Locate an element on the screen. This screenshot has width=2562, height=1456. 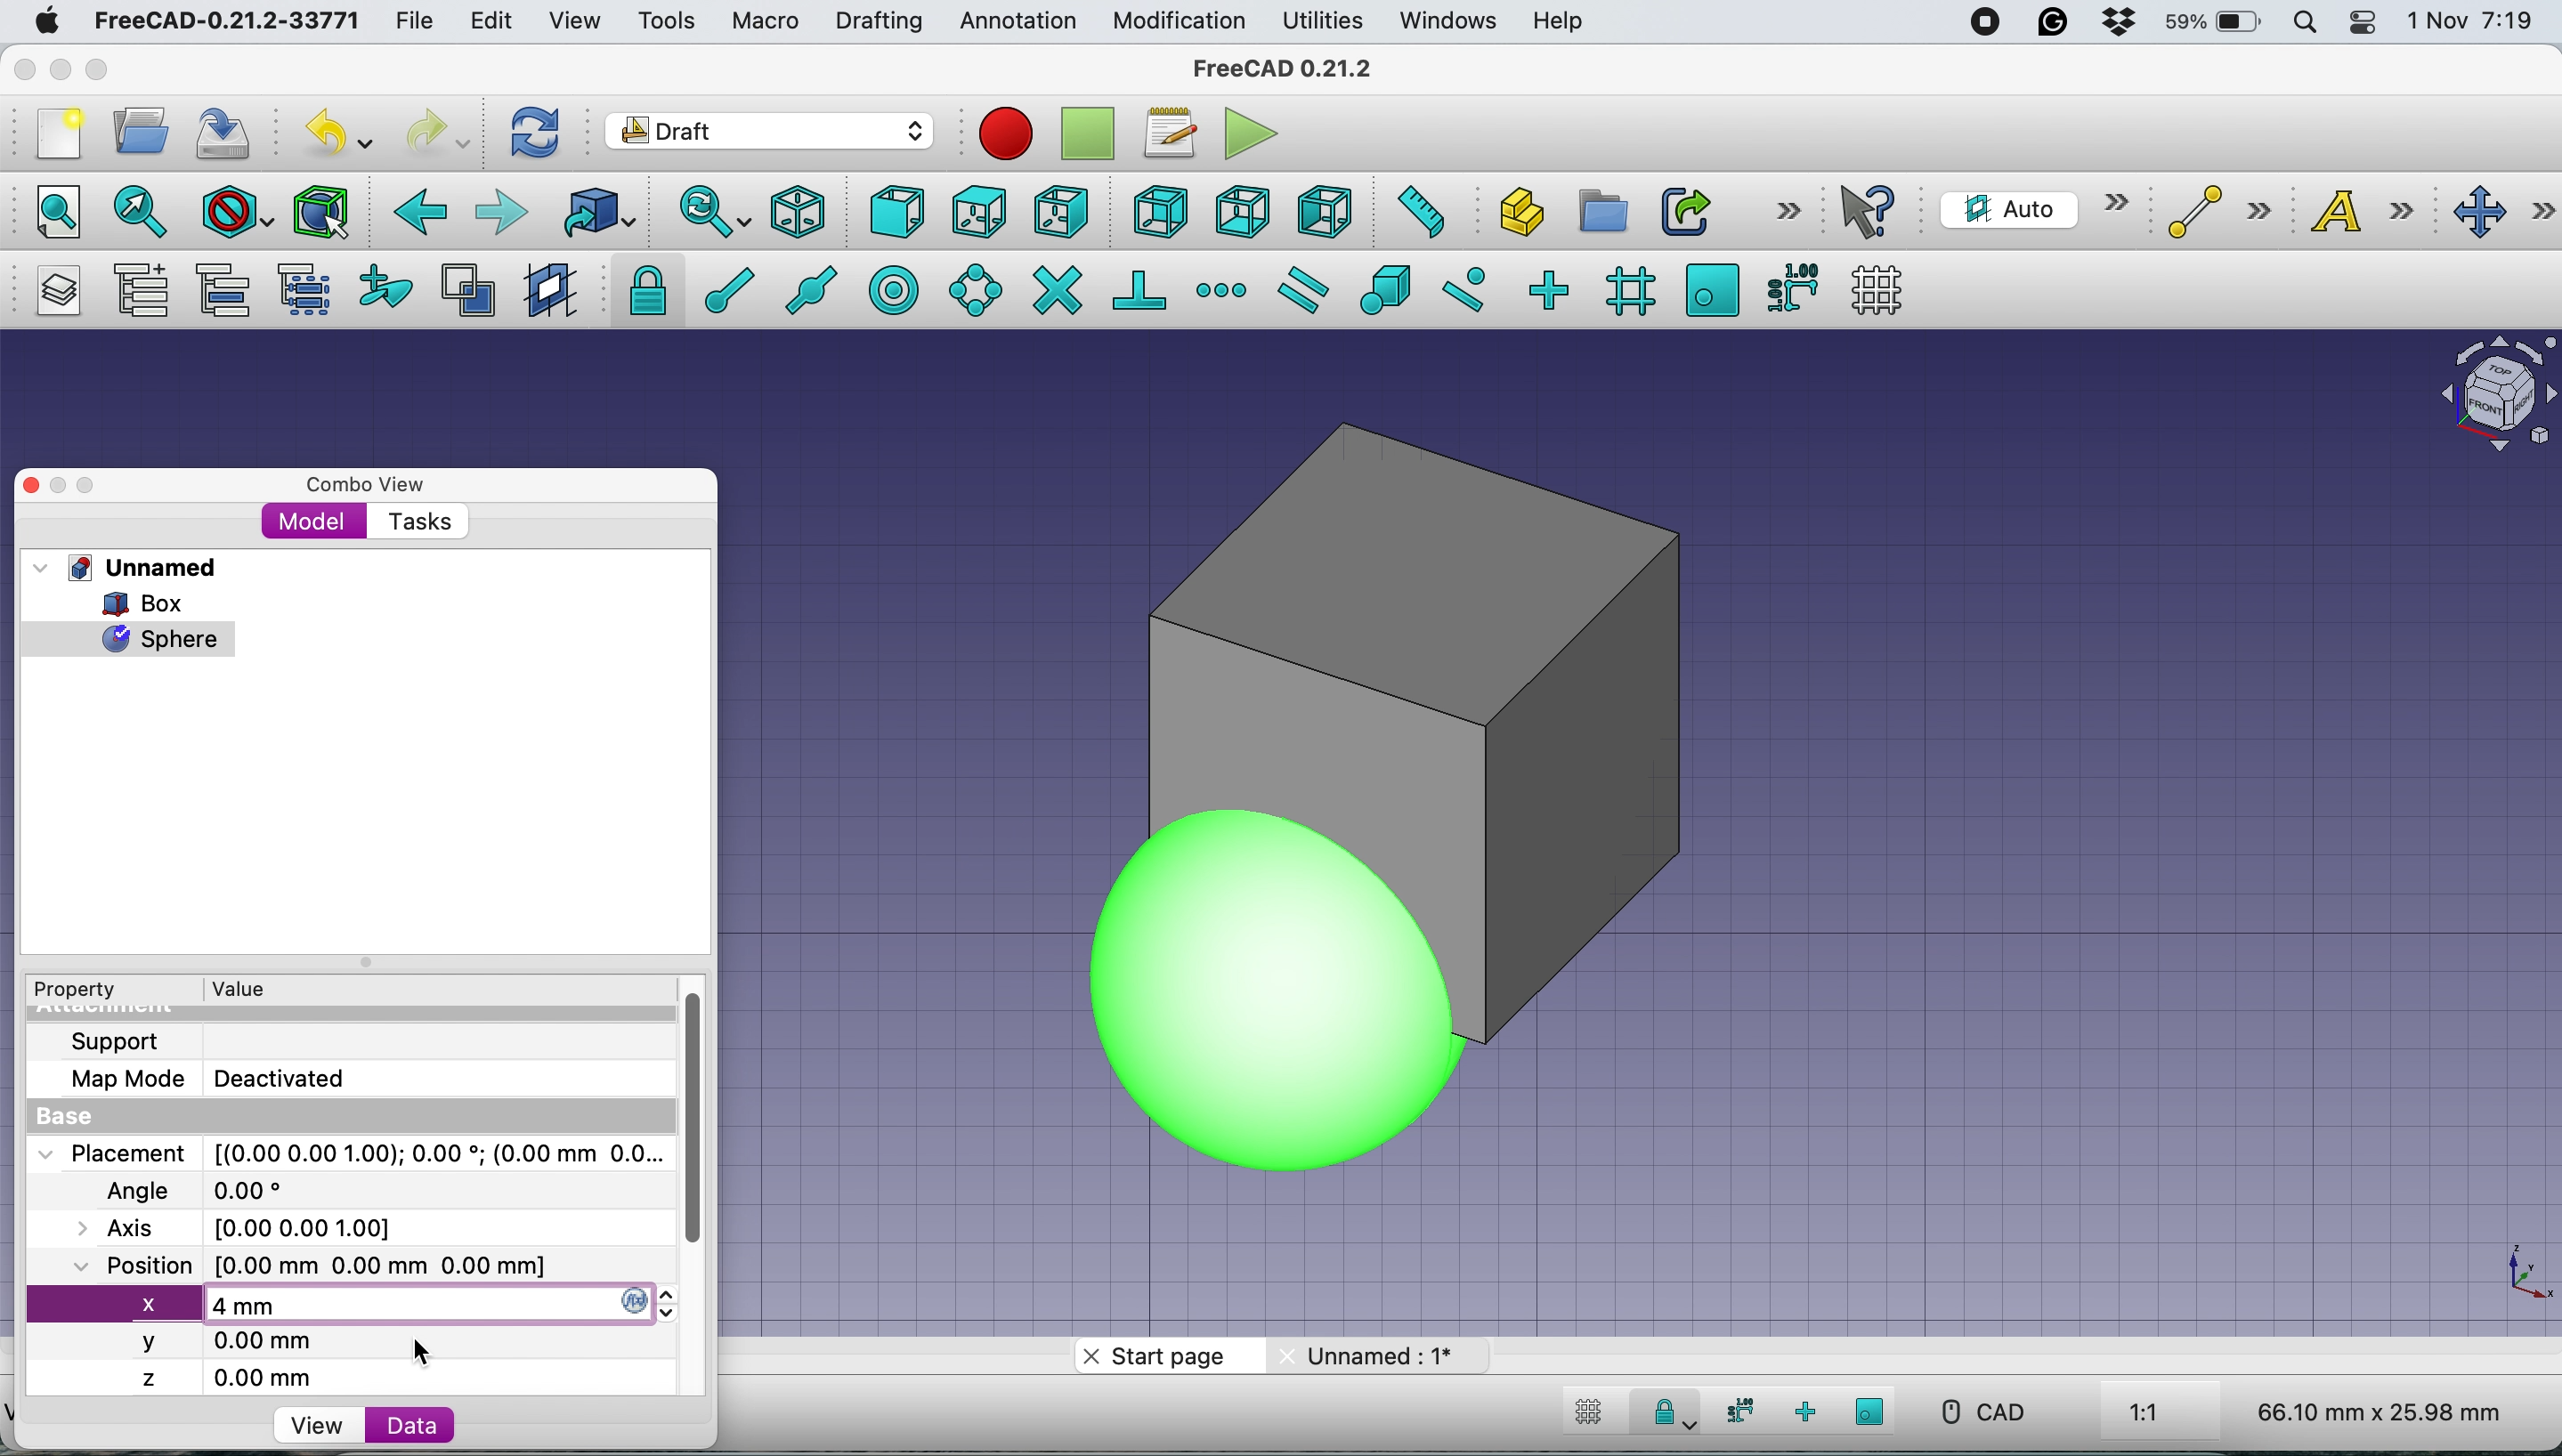
model is located at coordinates (314, 520).